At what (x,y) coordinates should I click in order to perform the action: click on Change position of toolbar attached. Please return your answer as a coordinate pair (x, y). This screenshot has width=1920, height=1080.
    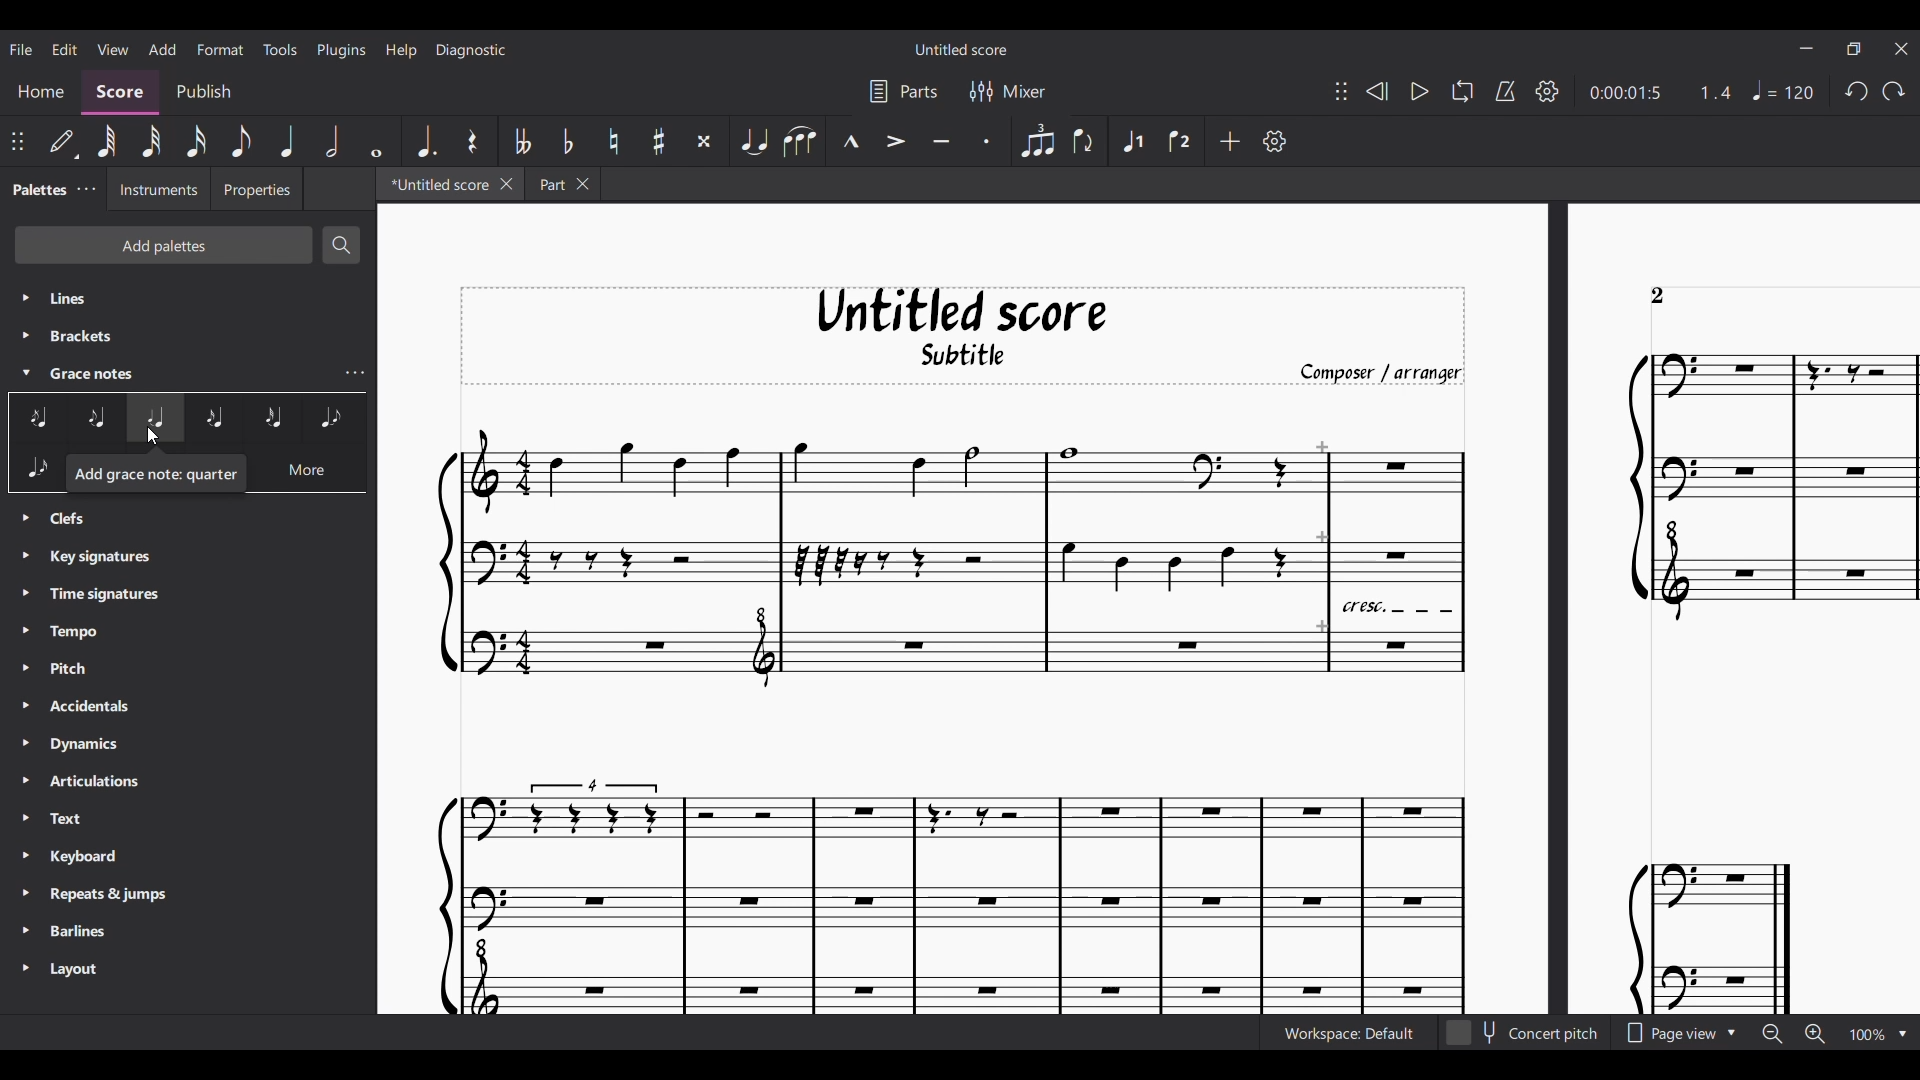
    Looking at the image, I should click on (1340, 91).